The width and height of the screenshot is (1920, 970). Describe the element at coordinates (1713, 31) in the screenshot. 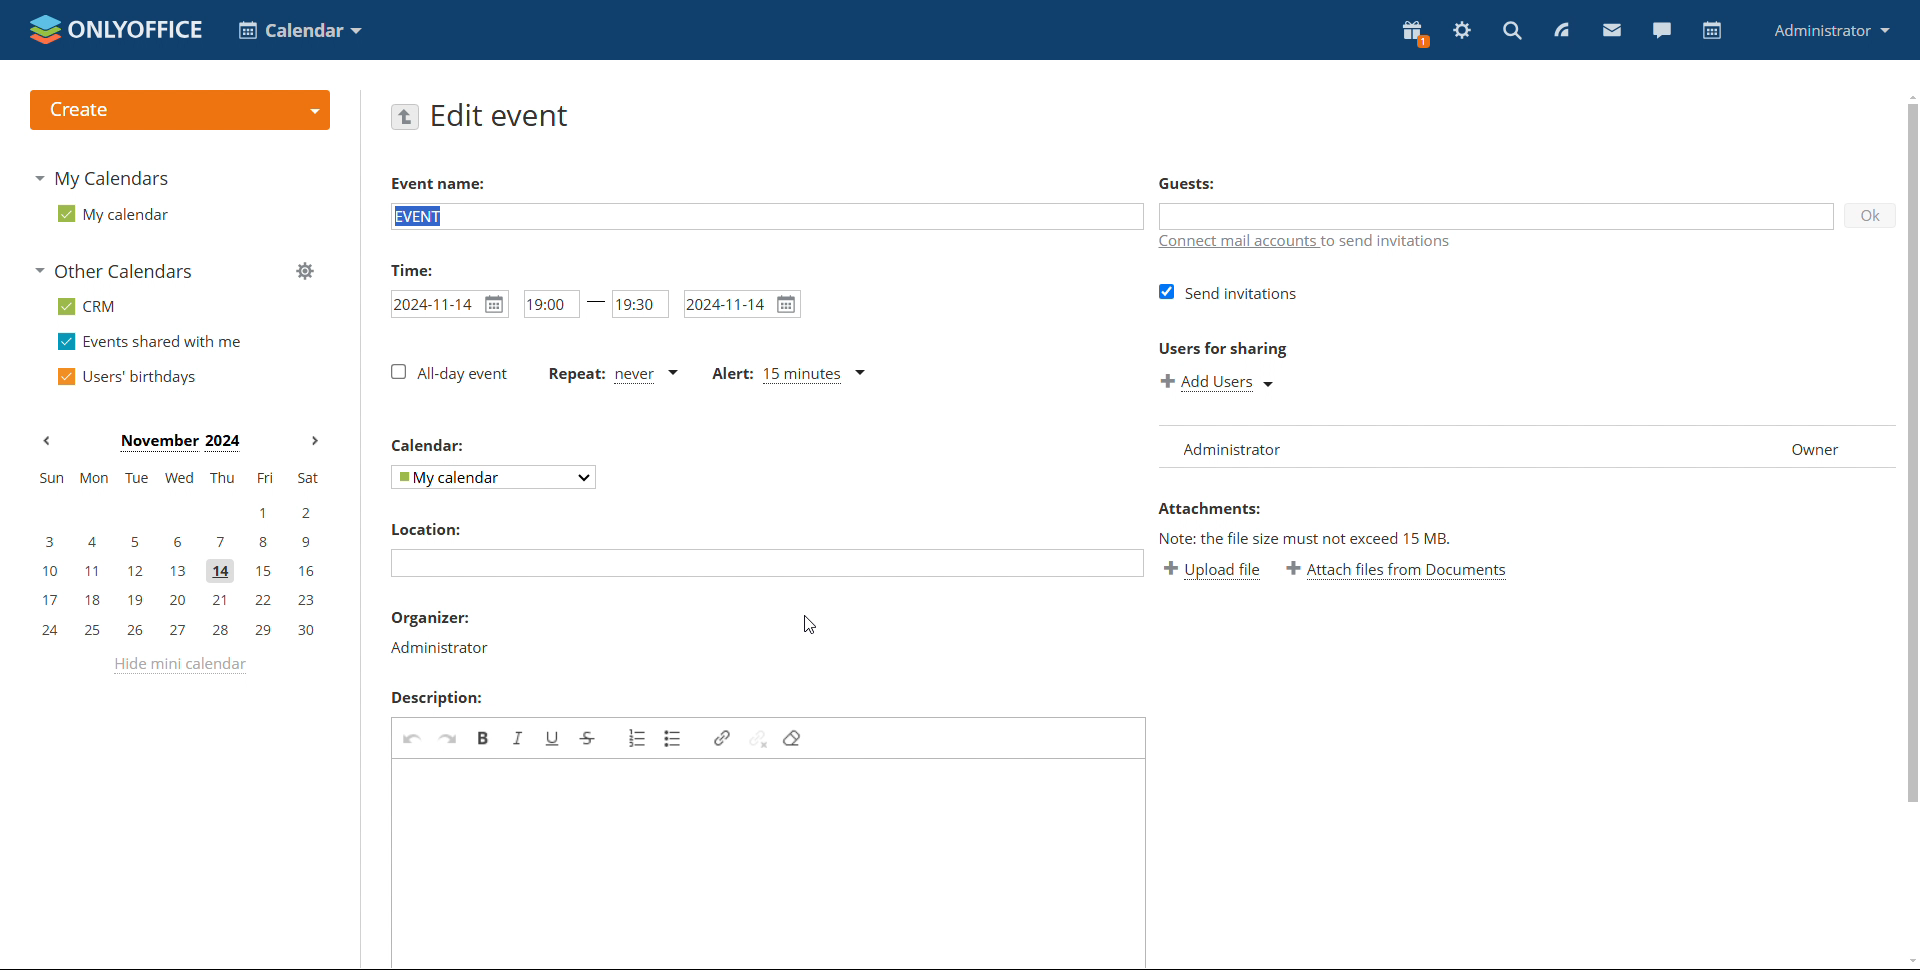

I see `calendar` at that location.